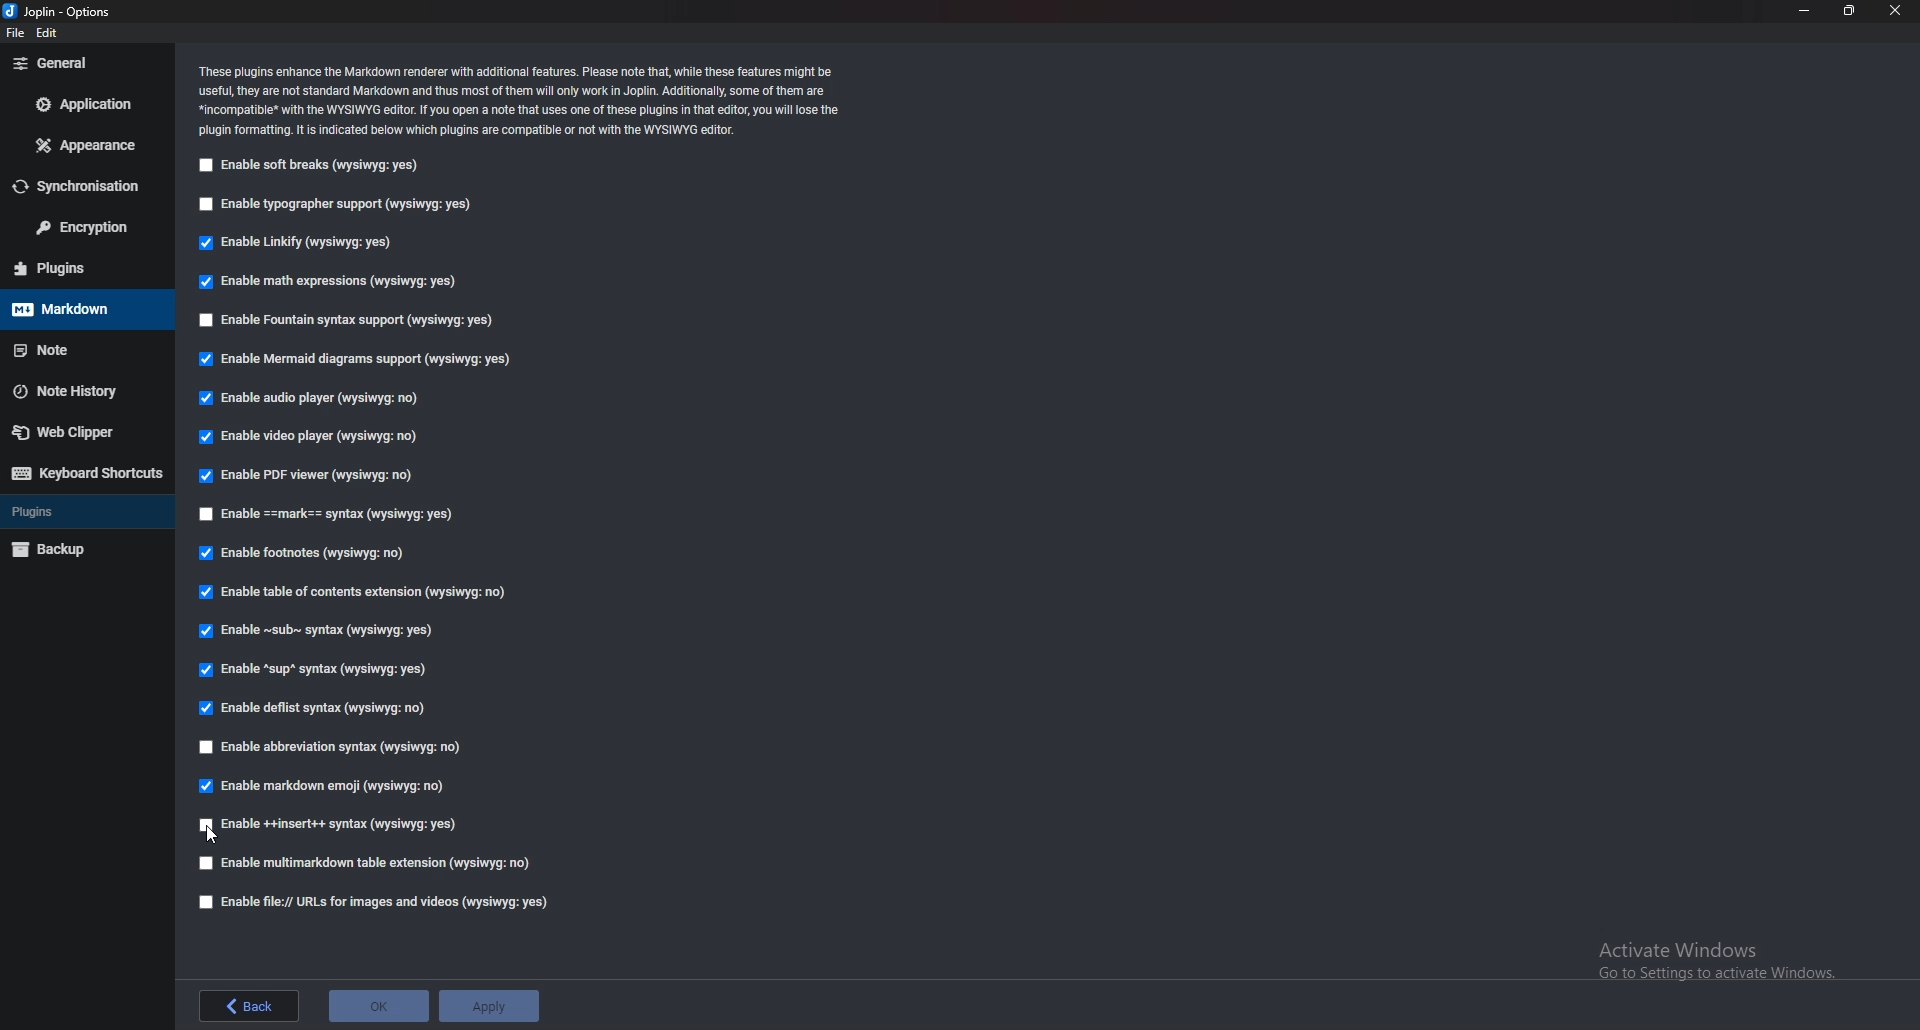 The width and height of the screenshot is (1920, 1030). I want to click on Enable table of contents extension, so click(355, 596).